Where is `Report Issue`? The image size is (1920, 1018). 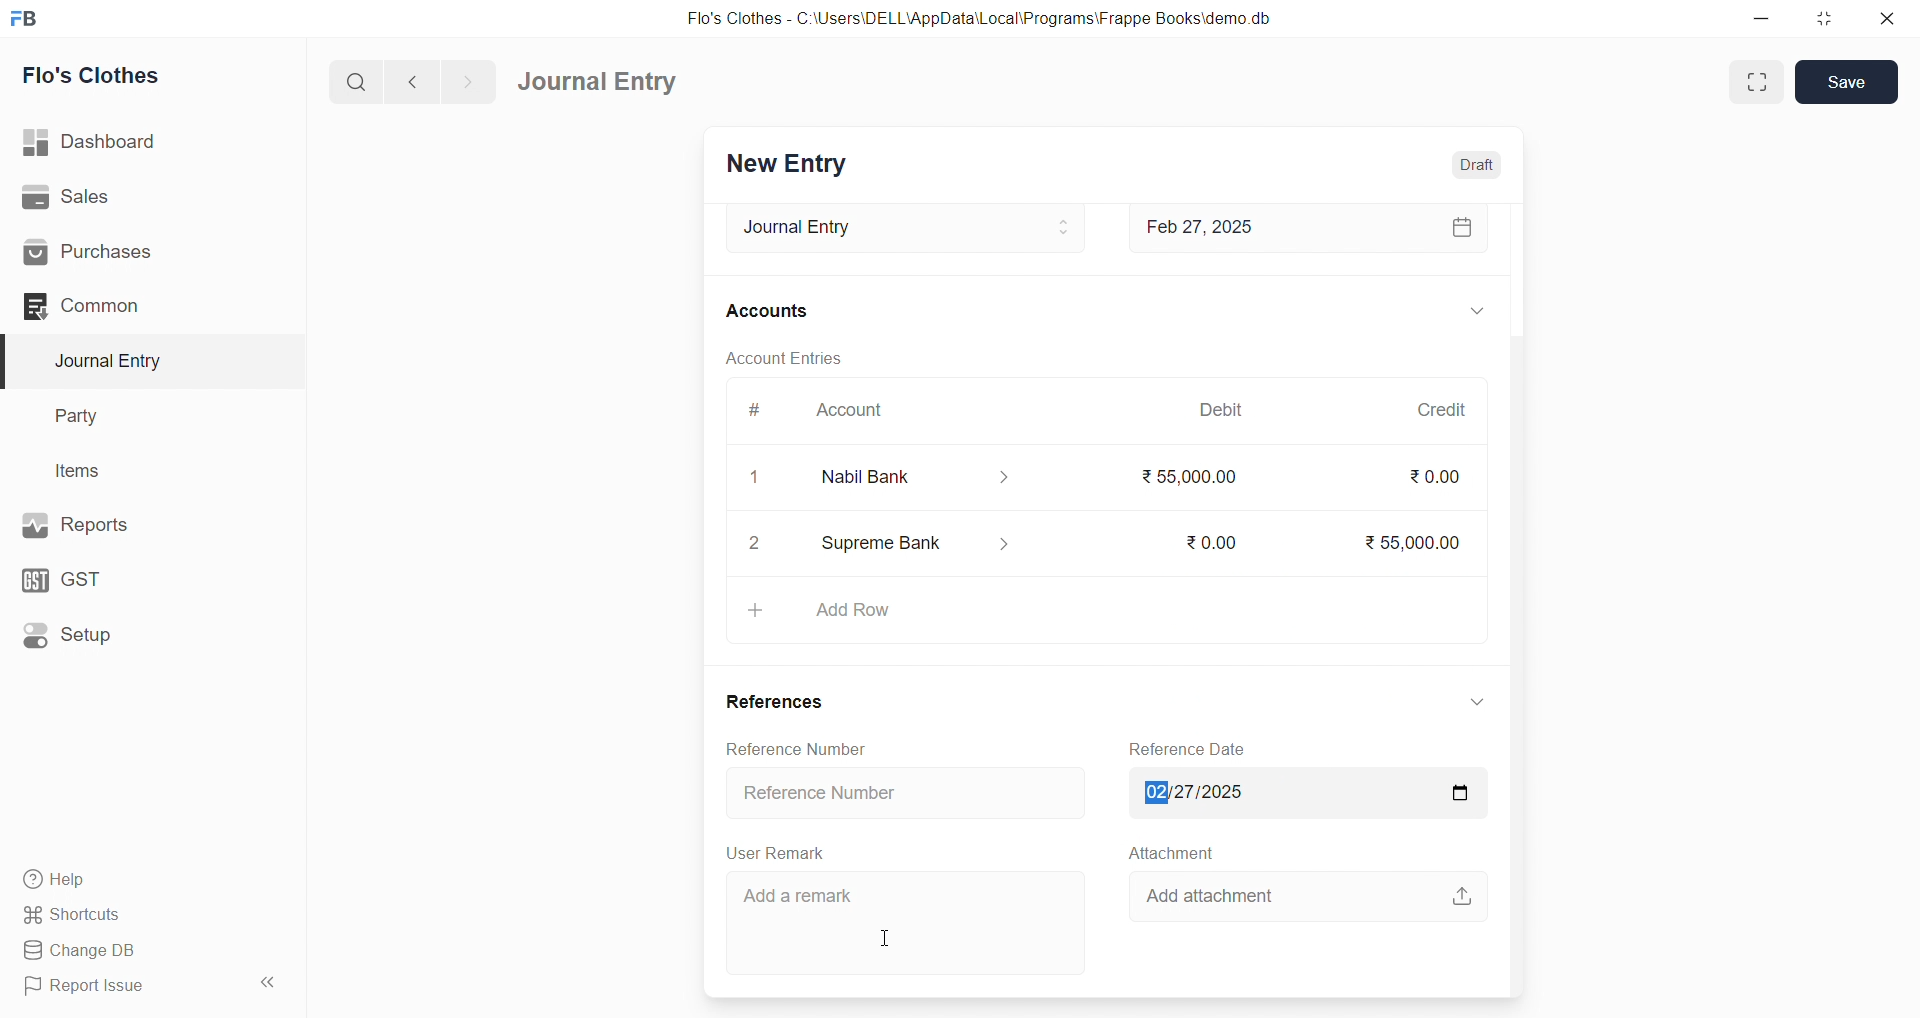
Report Issue is located at coordinates (120, 990).